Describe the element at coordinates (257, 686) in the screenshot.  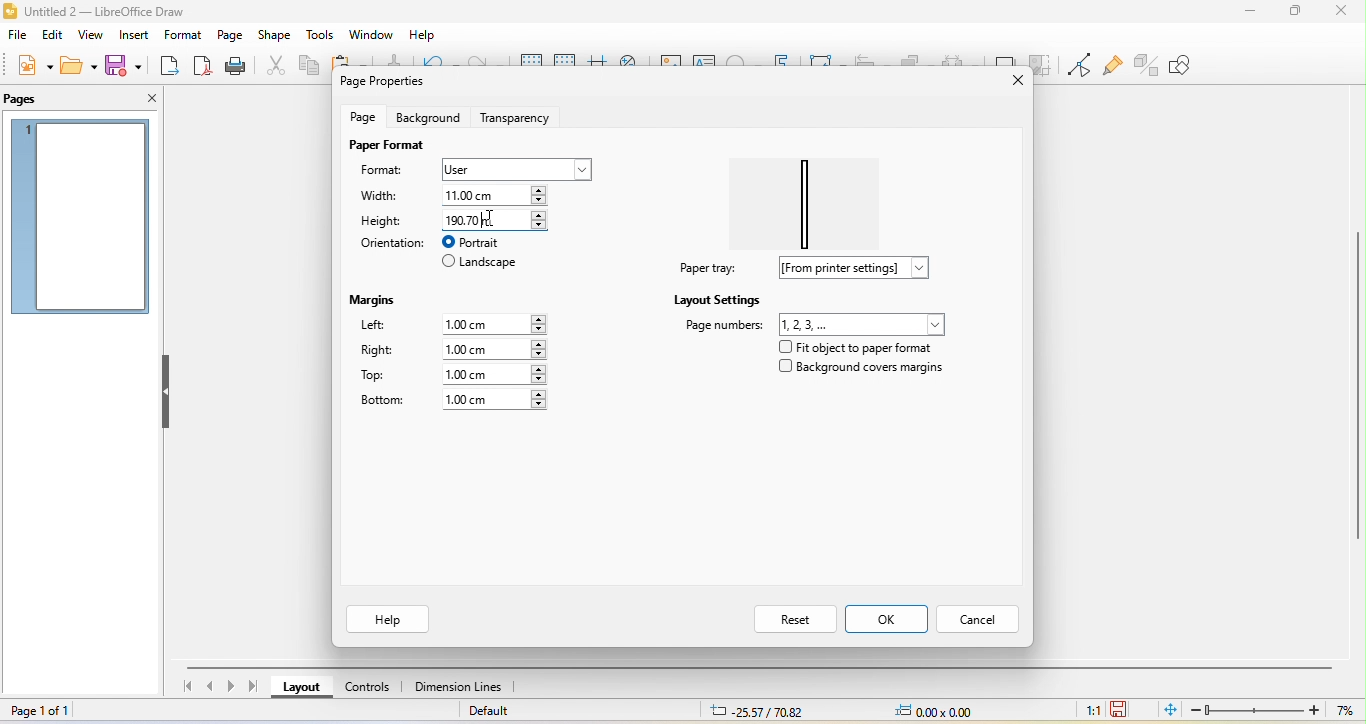
I see `last page` at that location.